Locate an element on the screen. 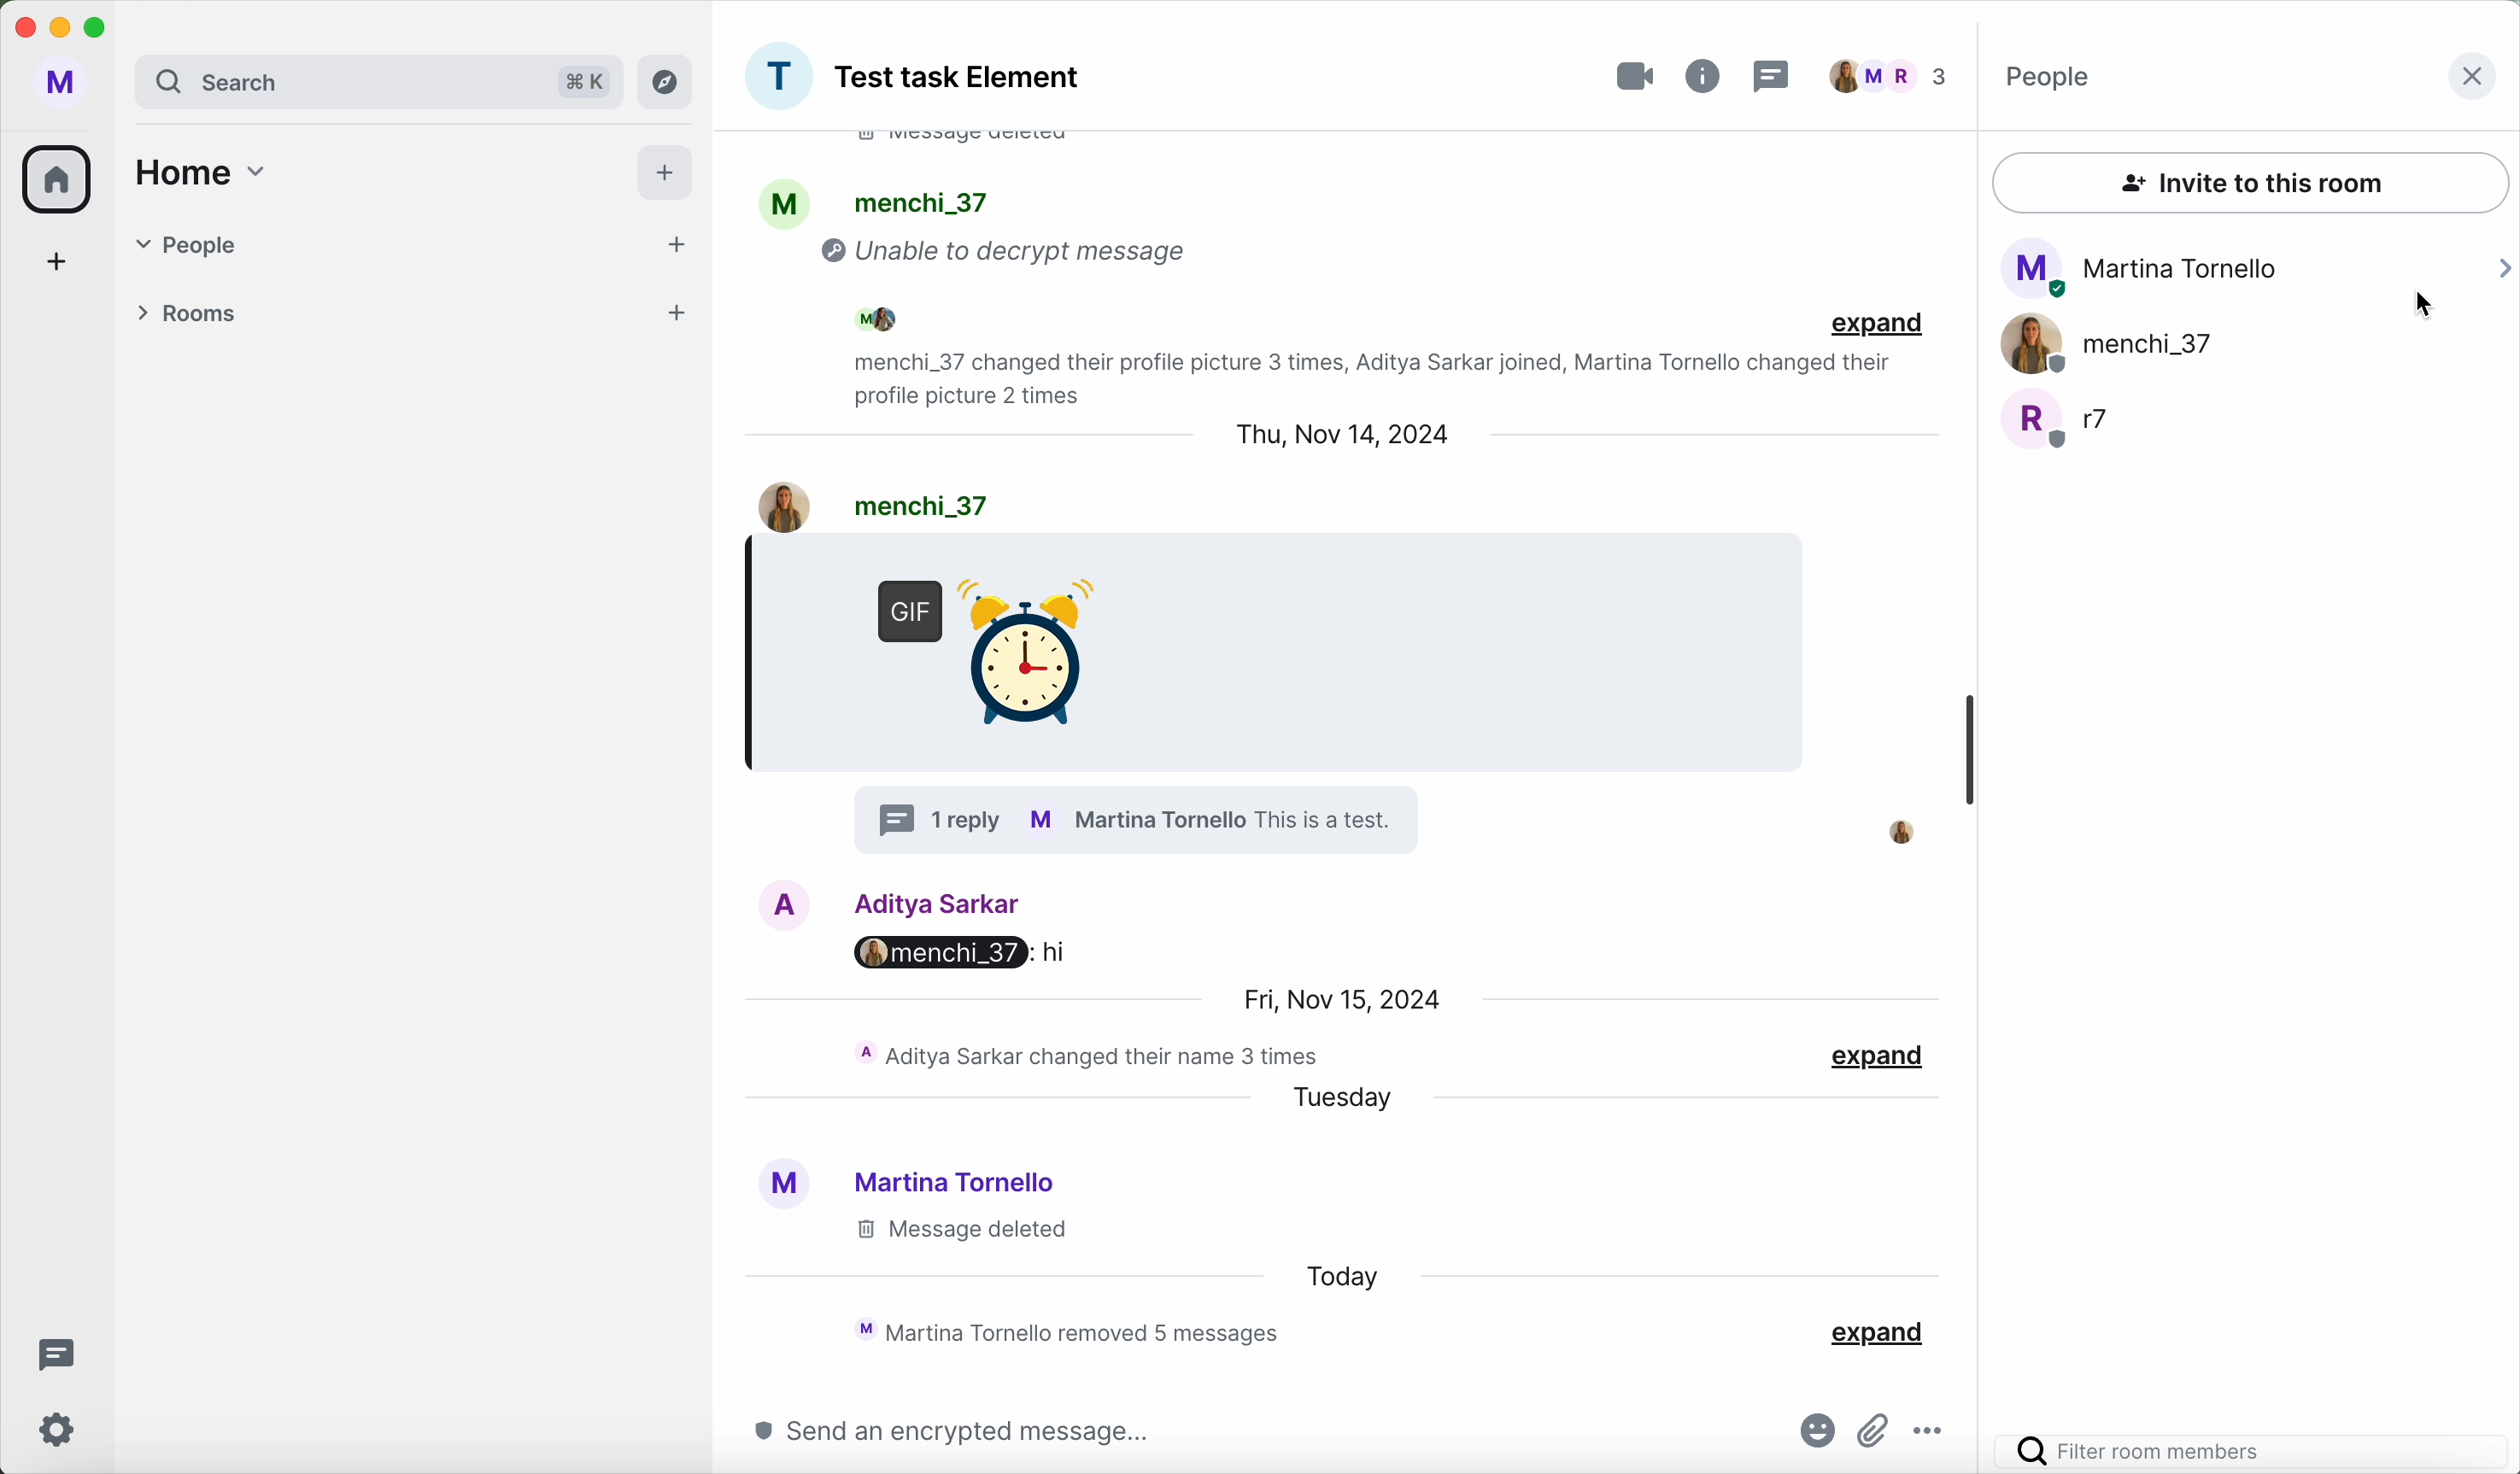  hi is located at coordinates (1053, 950).